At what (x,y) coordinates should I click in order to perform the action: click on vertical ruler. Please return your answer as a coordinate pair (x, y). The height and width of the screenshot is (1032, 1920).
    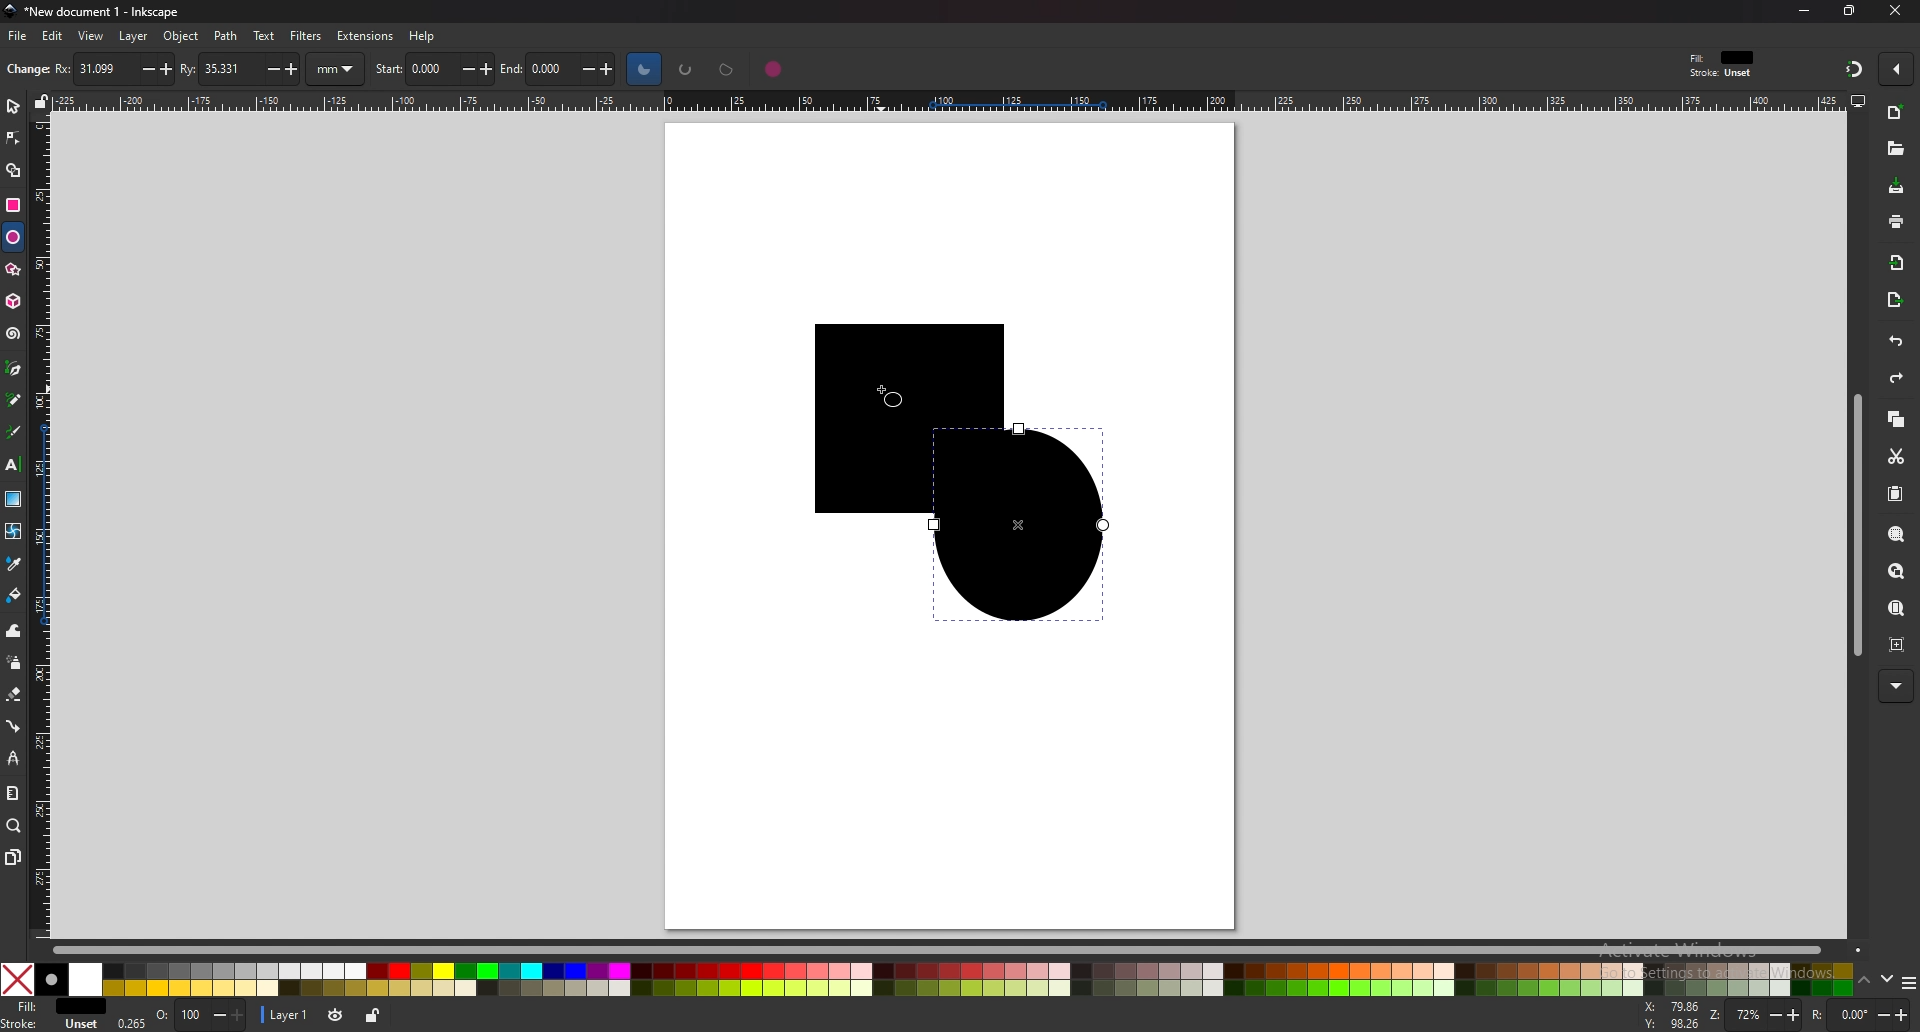
    Looking at the image, I should click on (44, 525).